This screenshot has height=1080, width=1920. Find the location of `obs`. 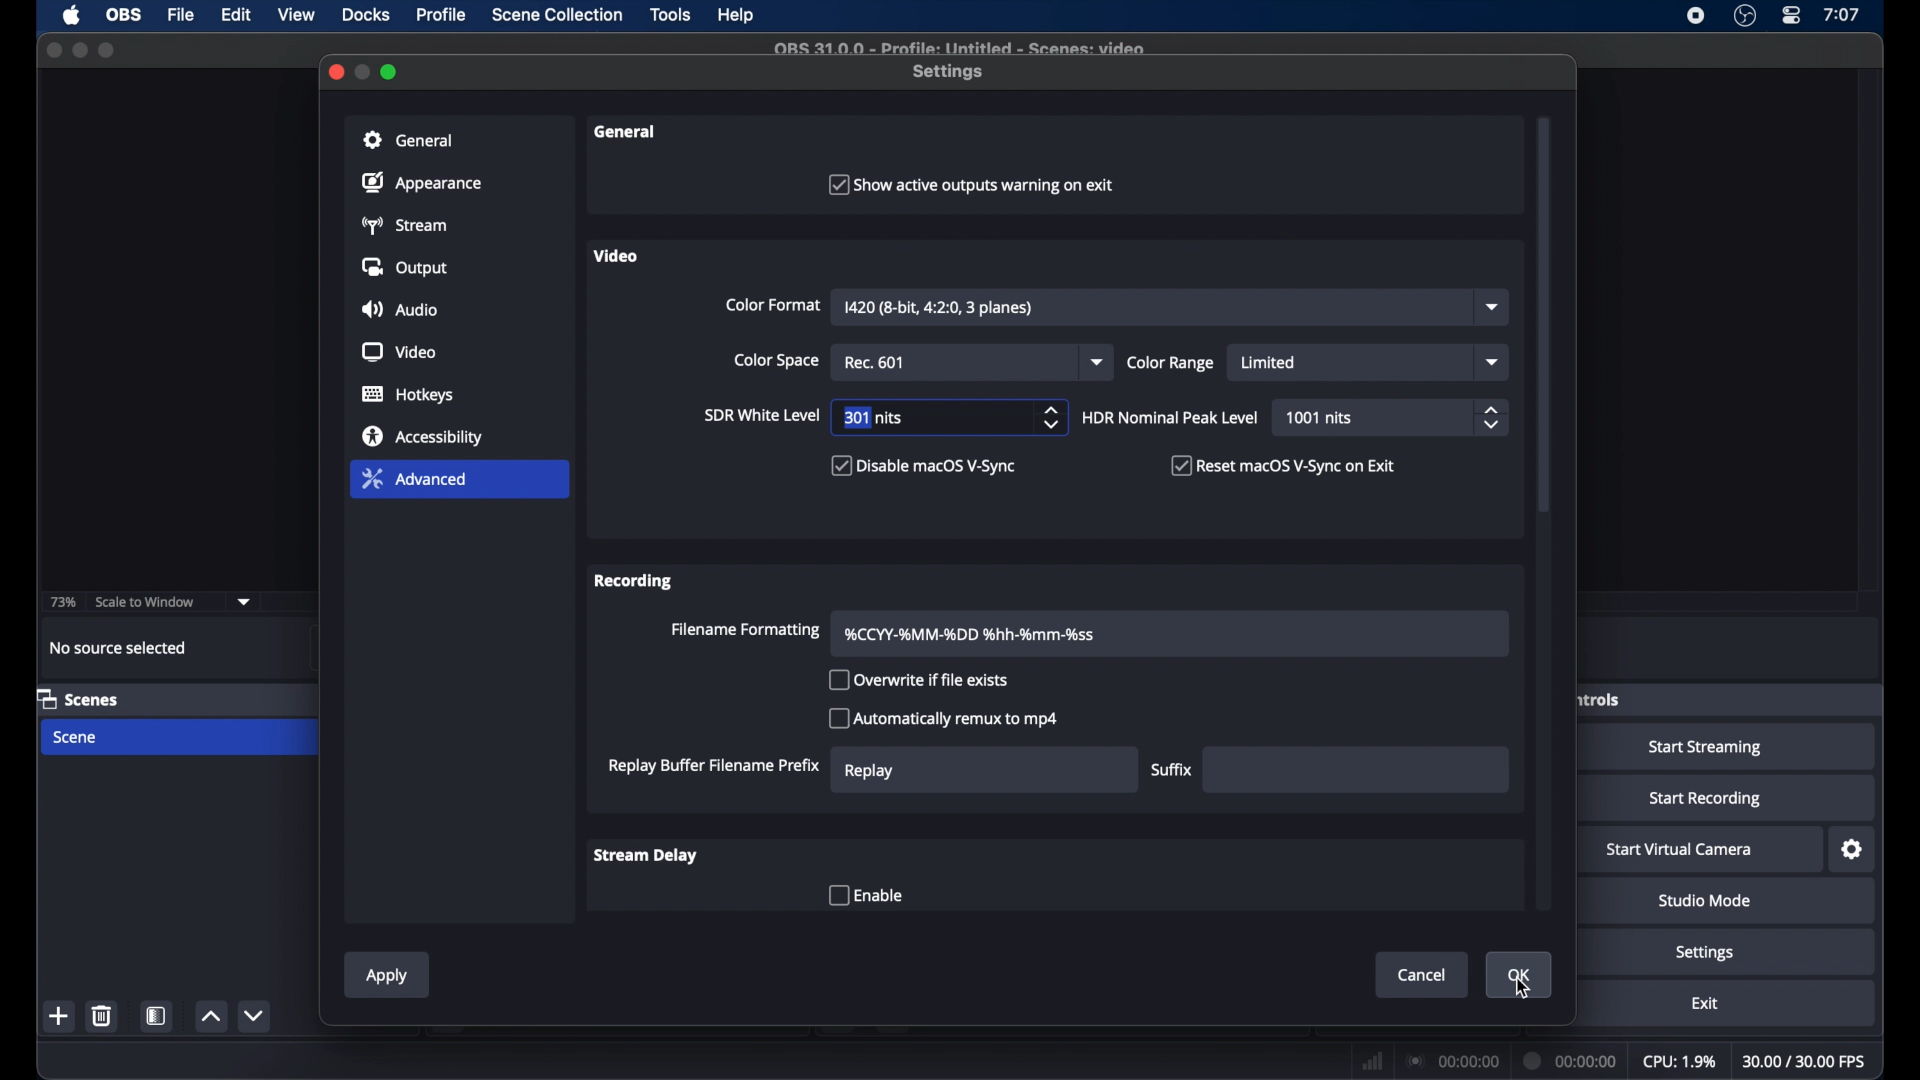

obs is located at coordinates (124, 13).